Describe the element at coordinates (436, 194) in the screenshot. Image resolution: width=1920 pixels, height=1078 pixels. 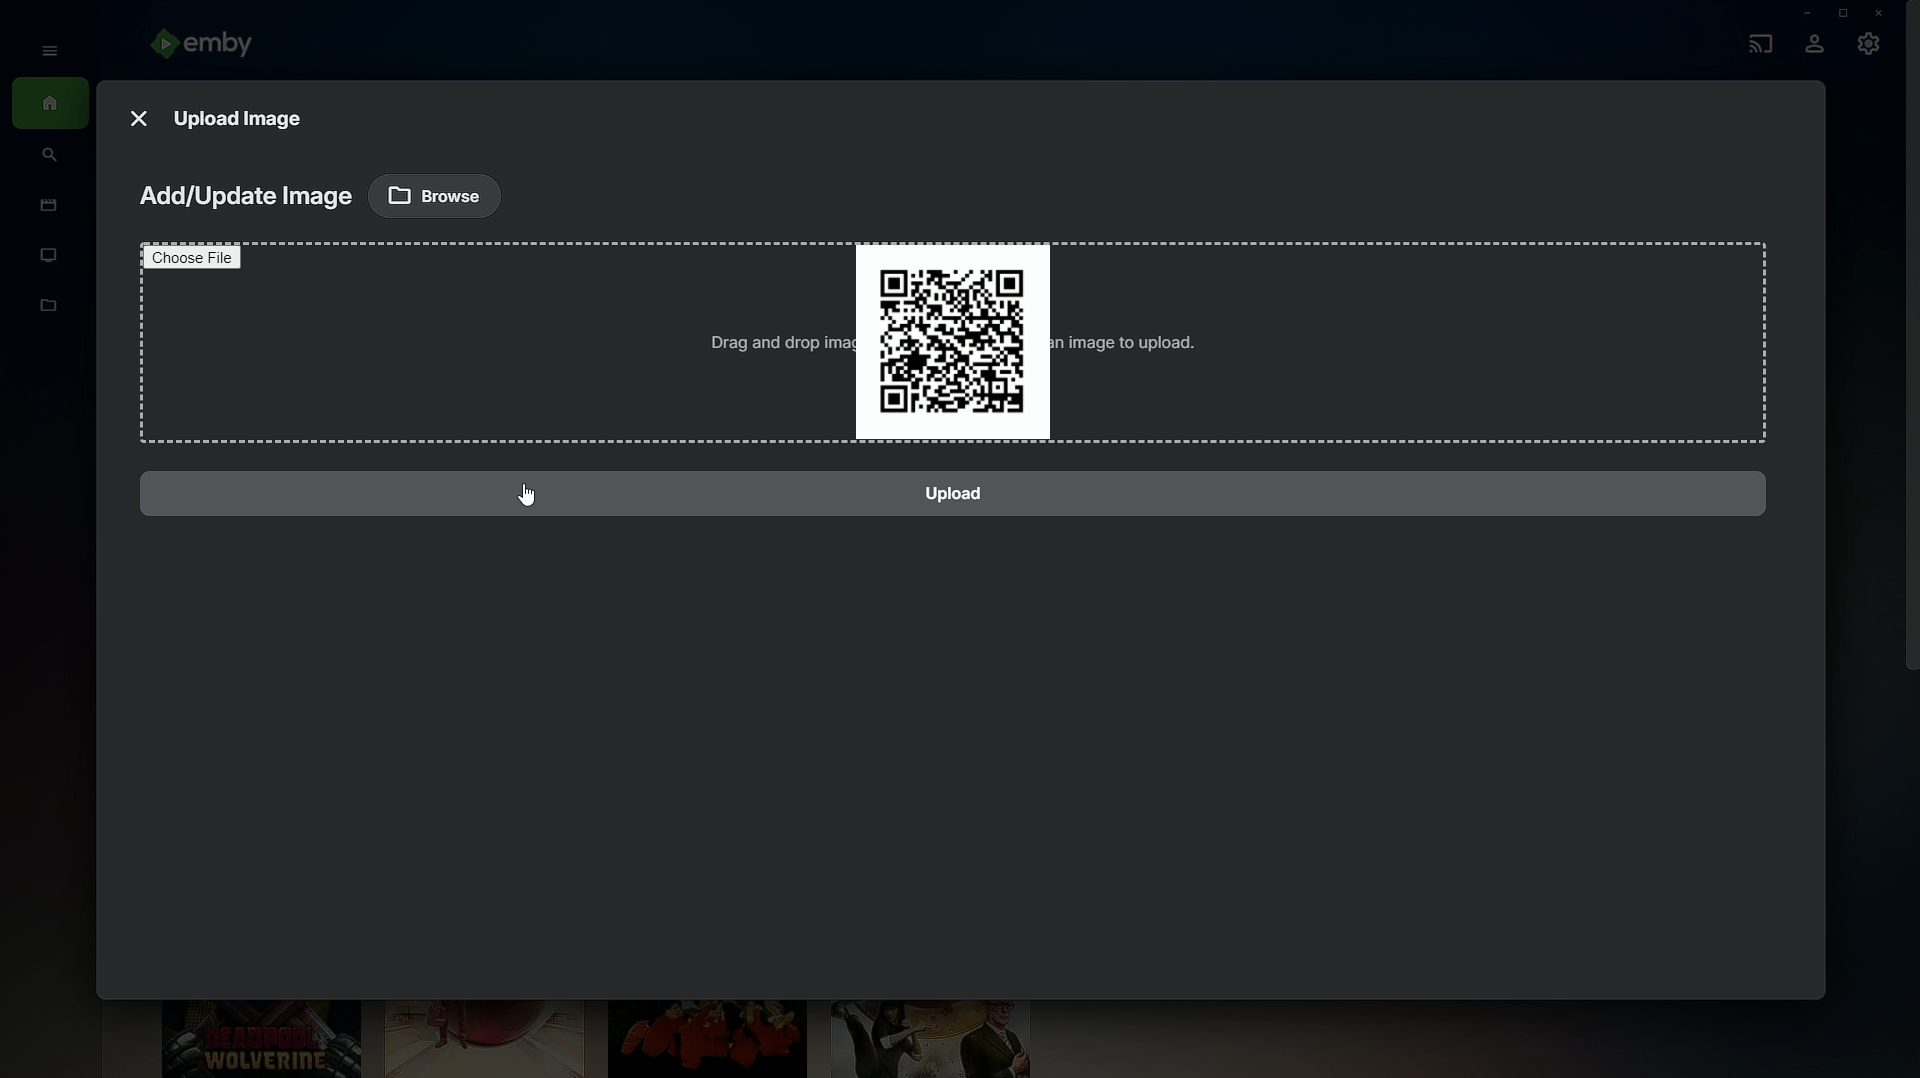
I see `Browse` at that location.